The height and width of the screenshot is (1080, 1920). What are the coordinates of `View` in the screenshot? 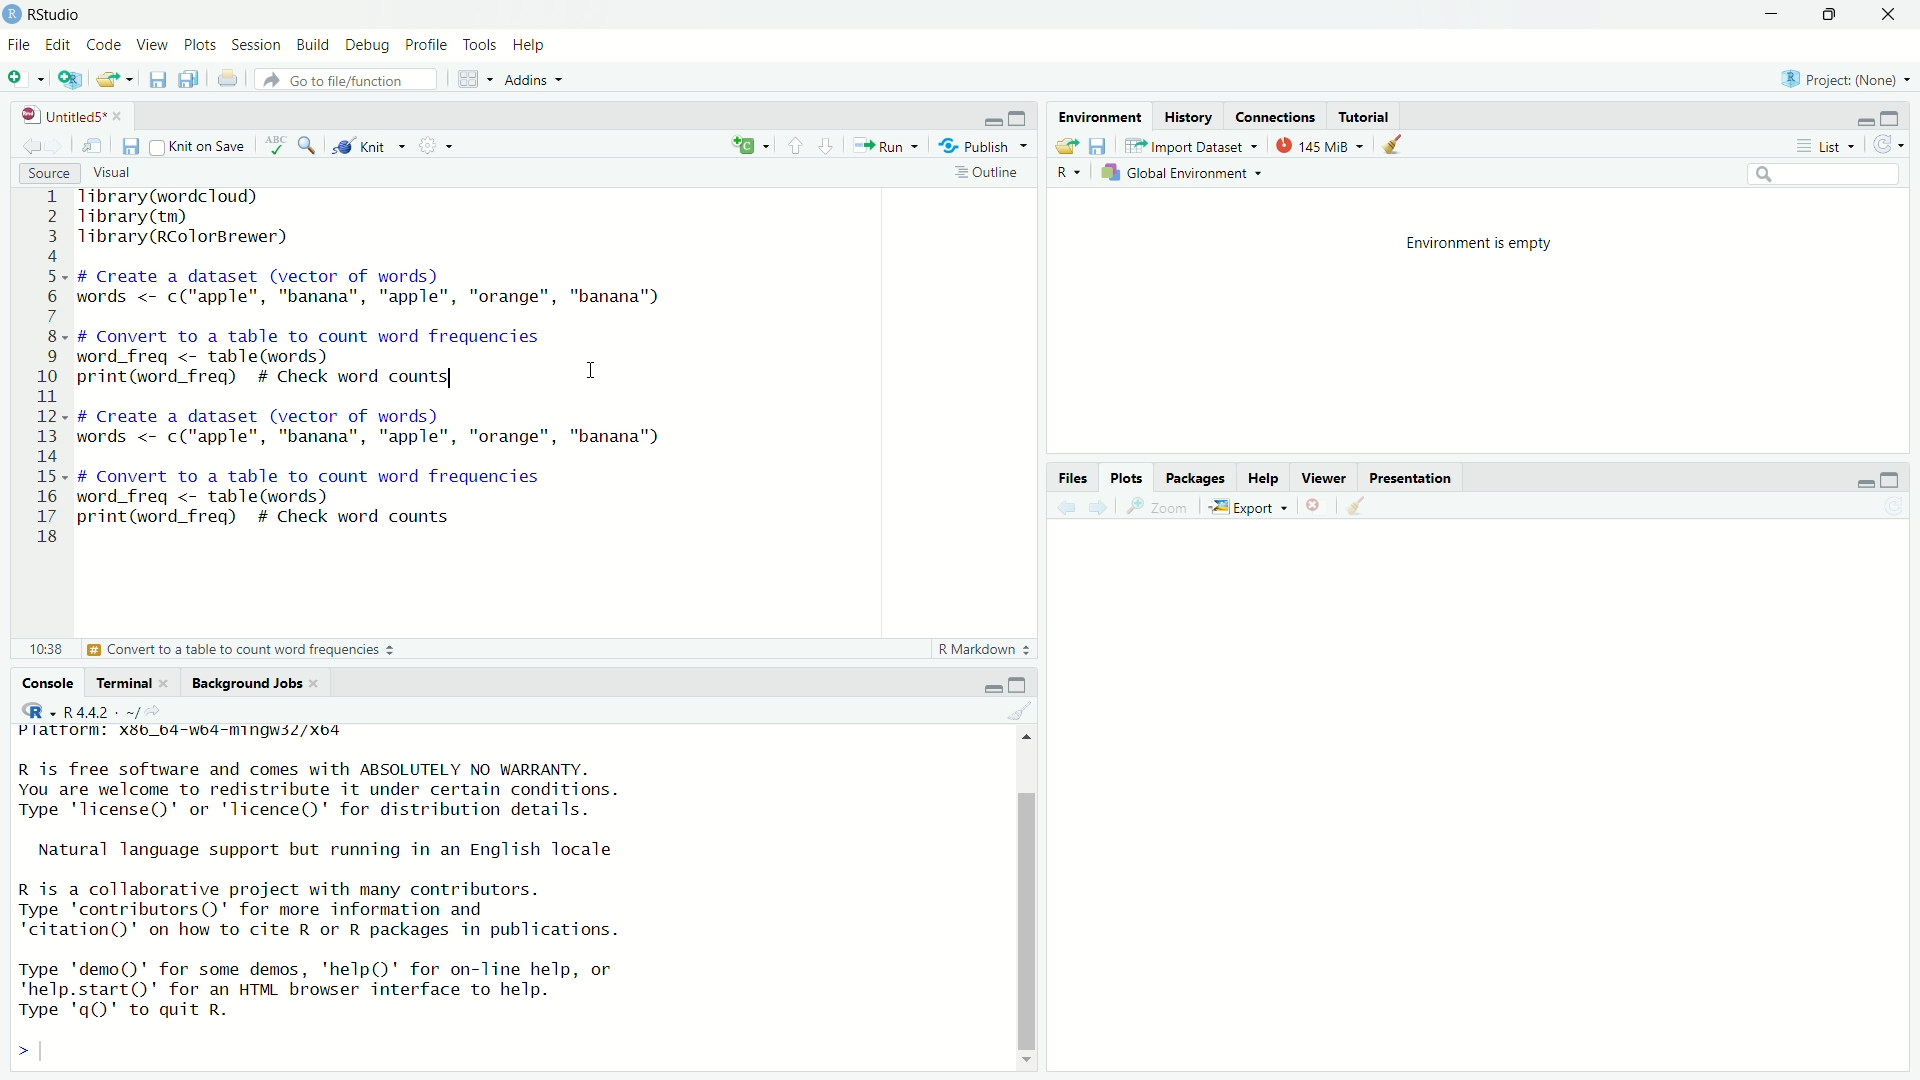 It's located at (151, 45).